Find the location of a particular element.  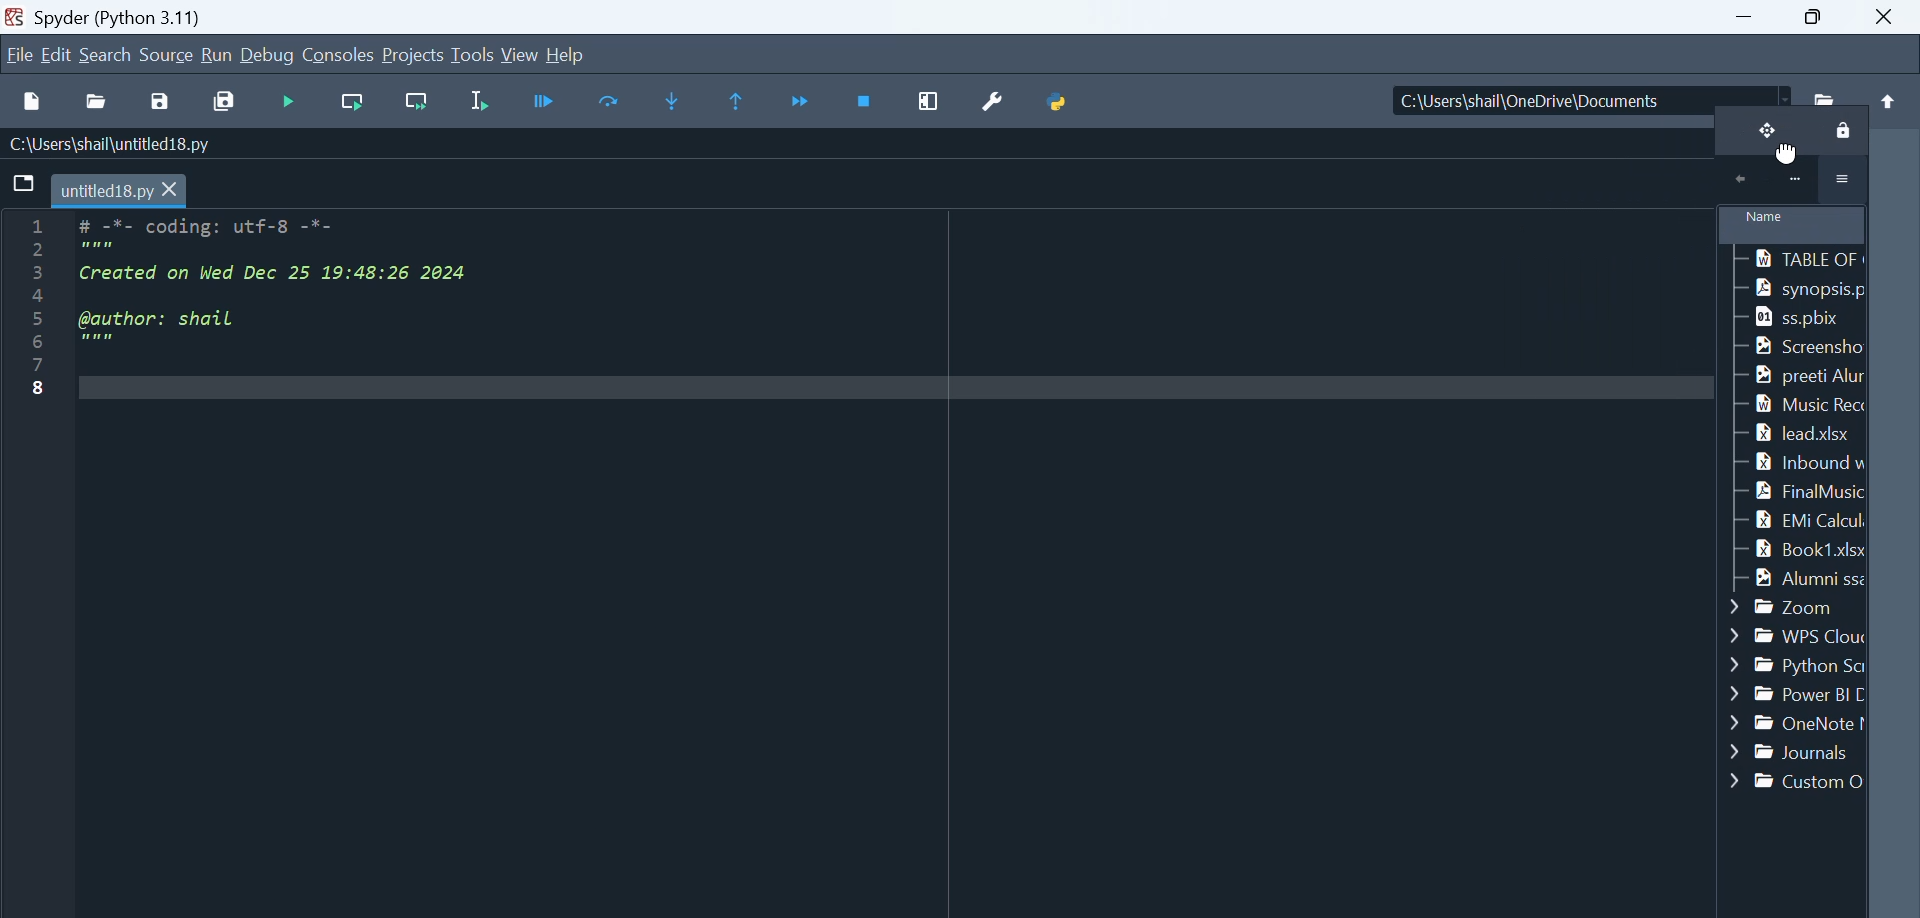

 is located at coordinates (168, 53).